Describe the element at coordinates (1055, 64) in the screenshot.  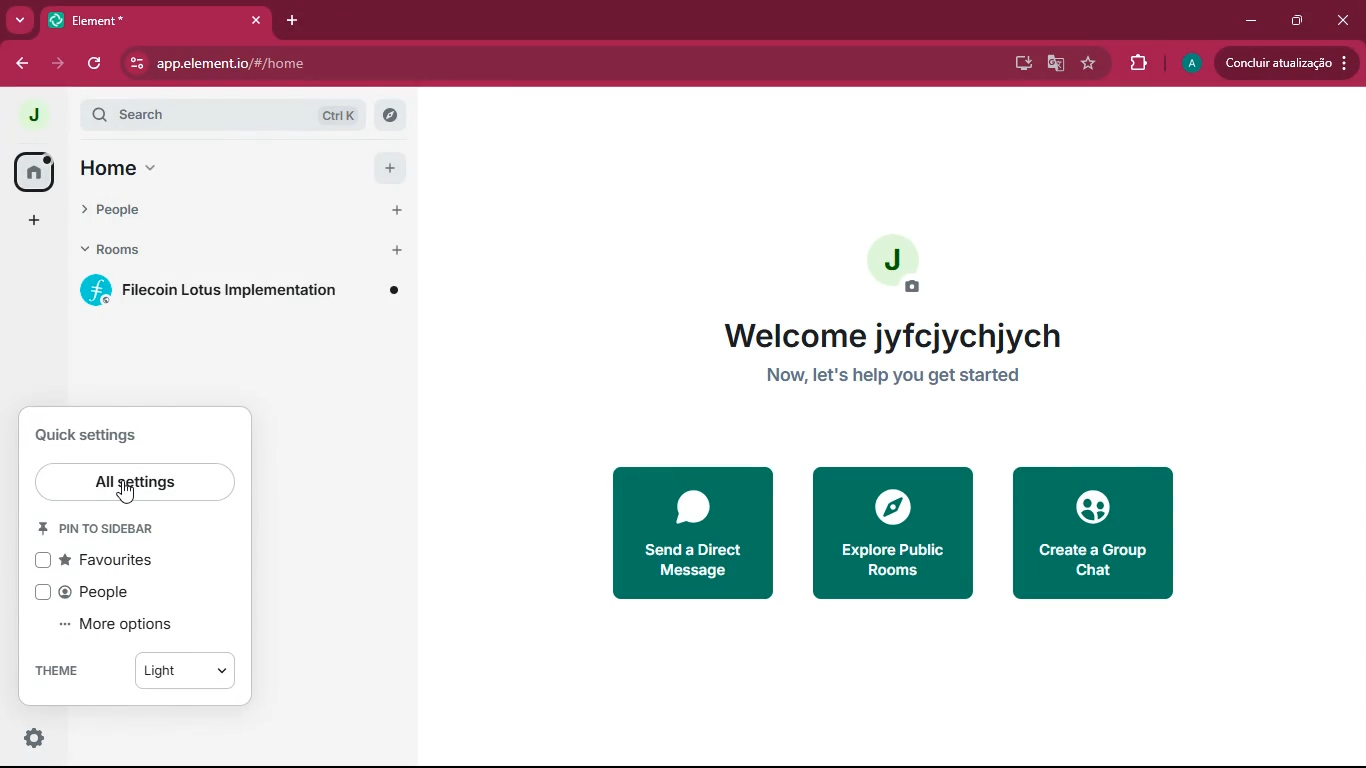
I see `google translate` at that location.